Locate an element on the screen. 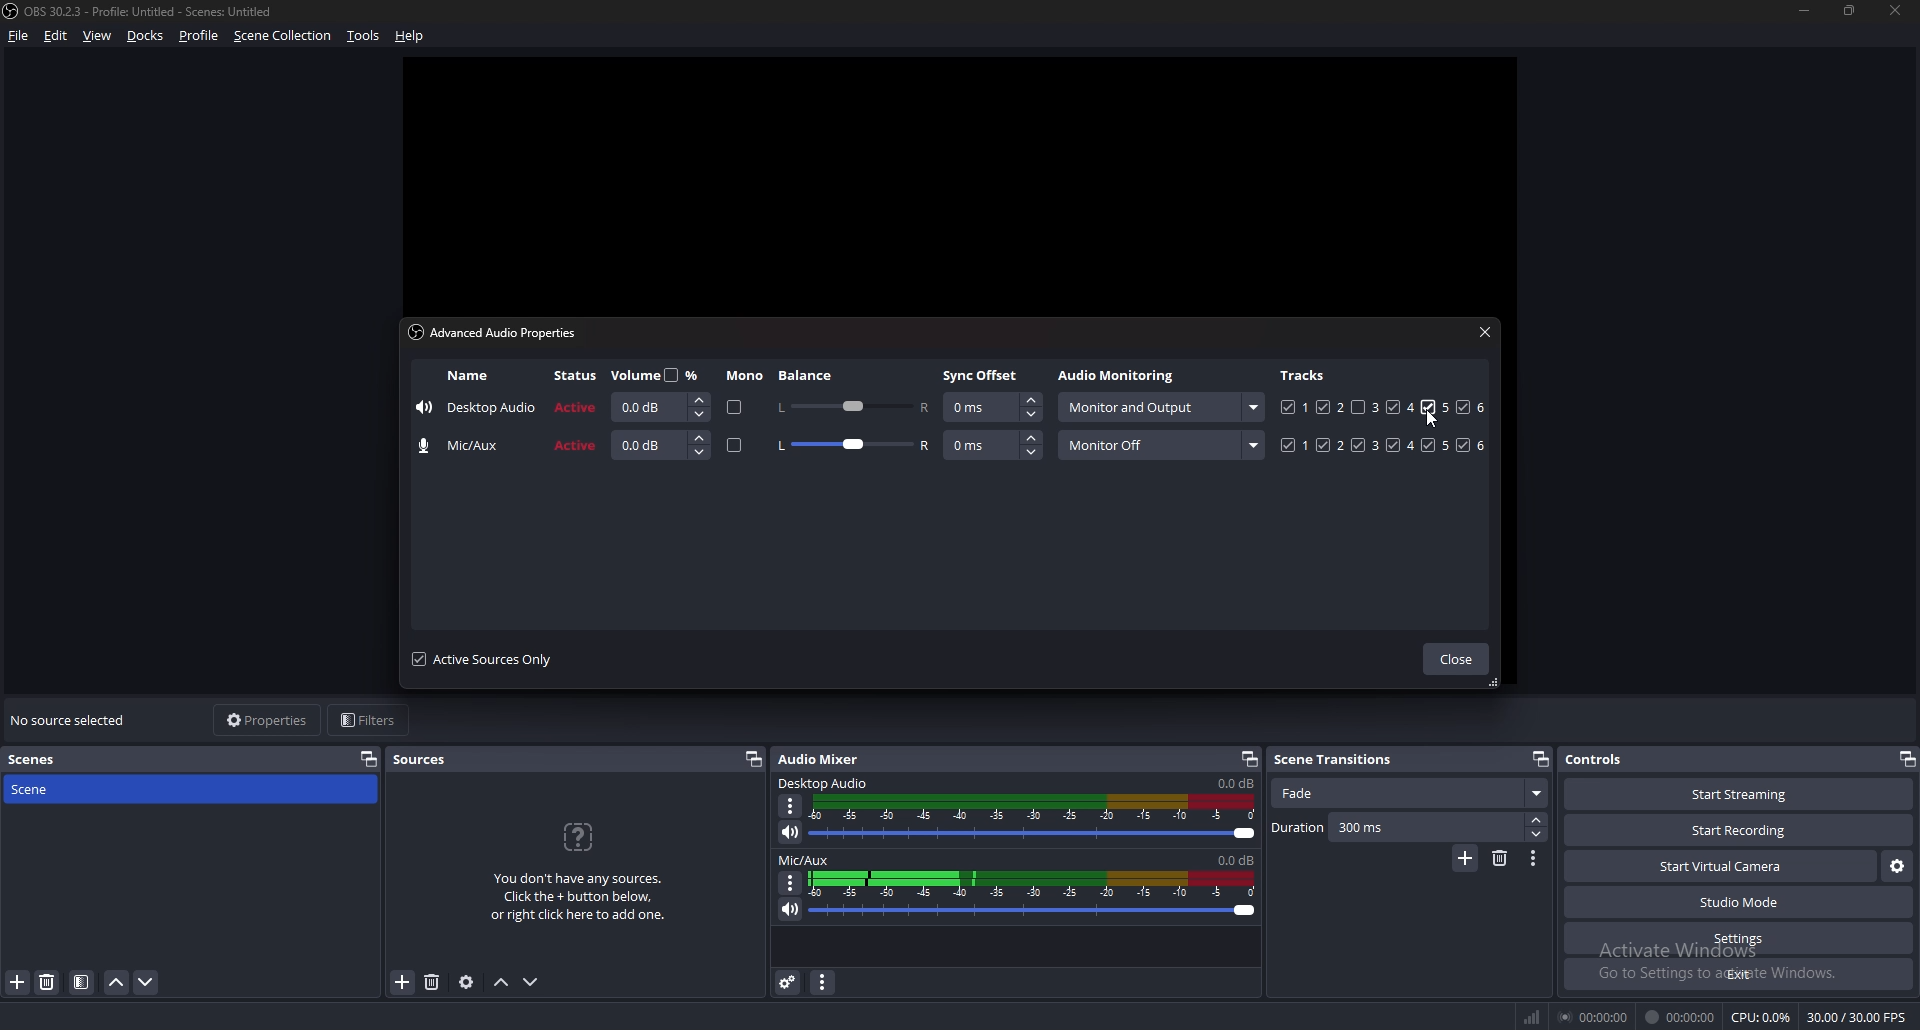 Image resolution: width=1920 pixels, height=1030 pixels. studio mode is located at coordinates (1739, 903).